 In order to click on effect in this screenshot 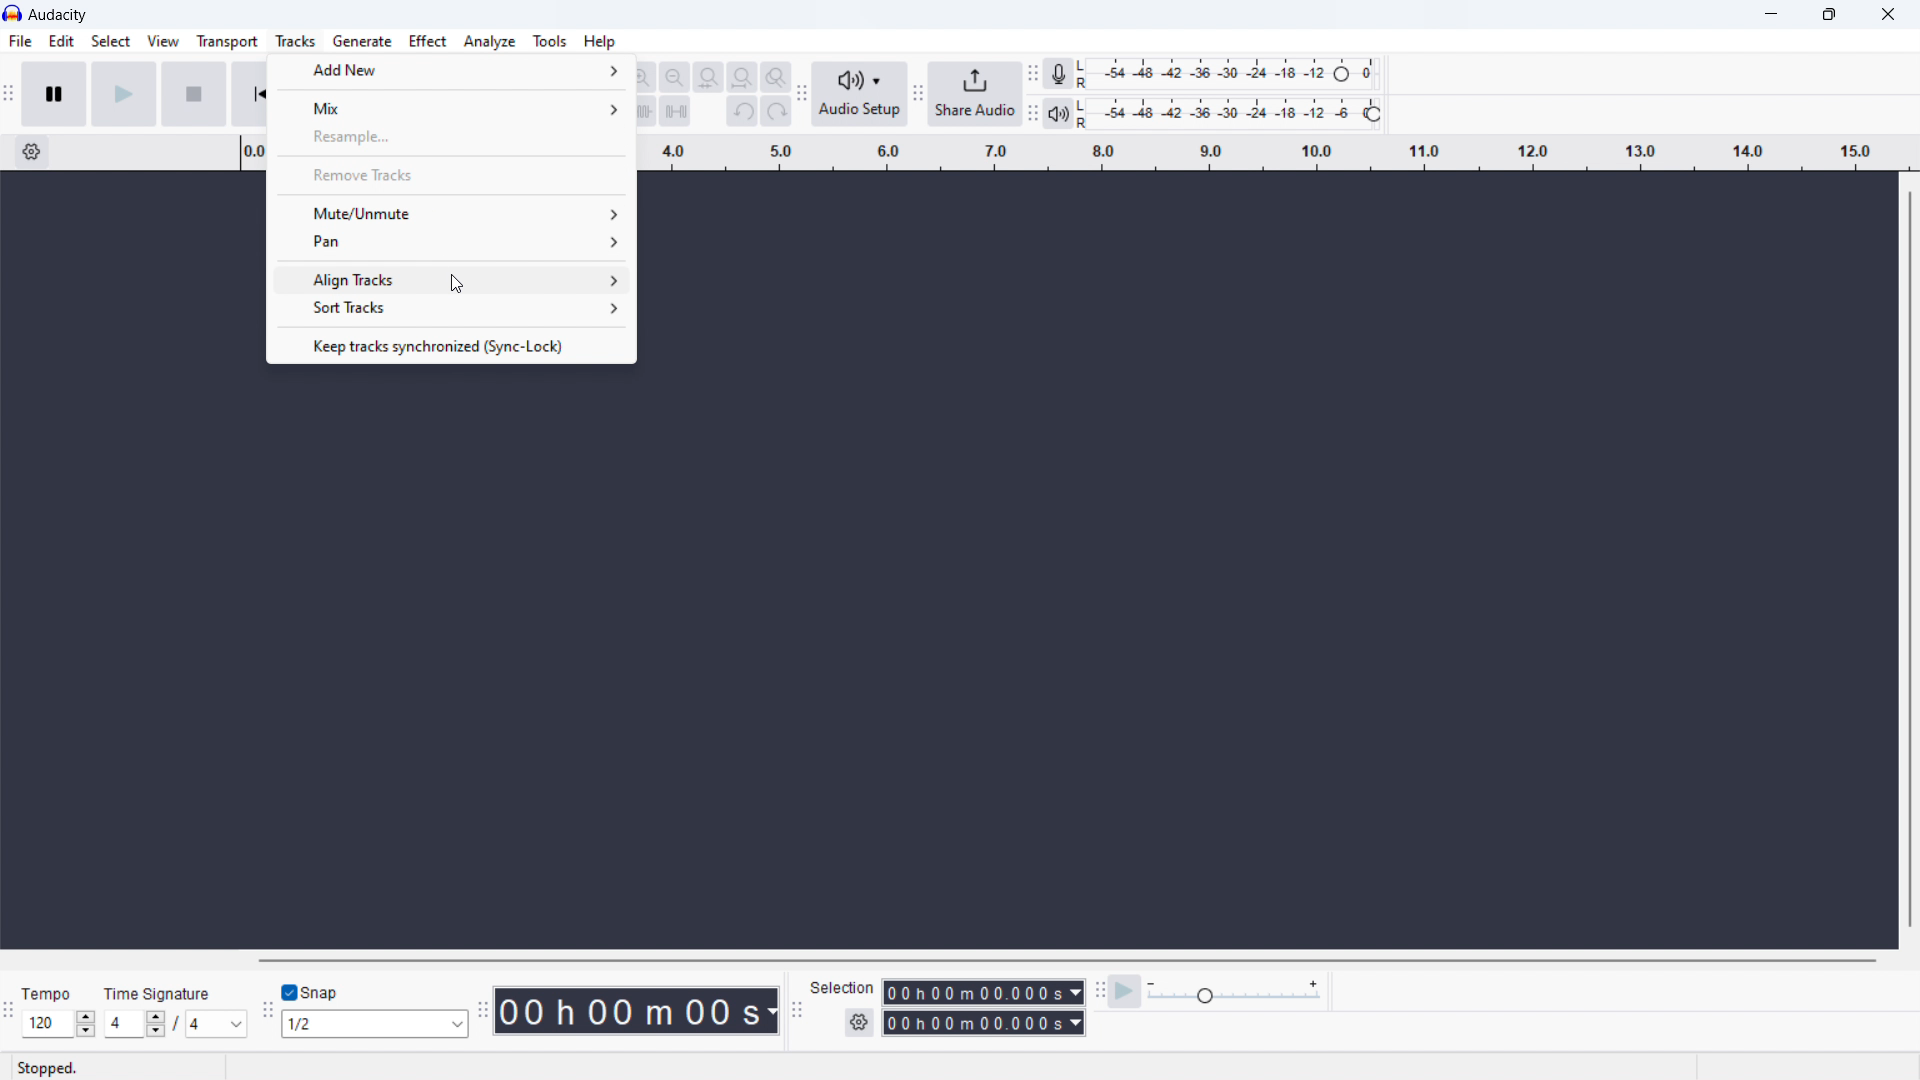, I will do `click(427, 41)`.